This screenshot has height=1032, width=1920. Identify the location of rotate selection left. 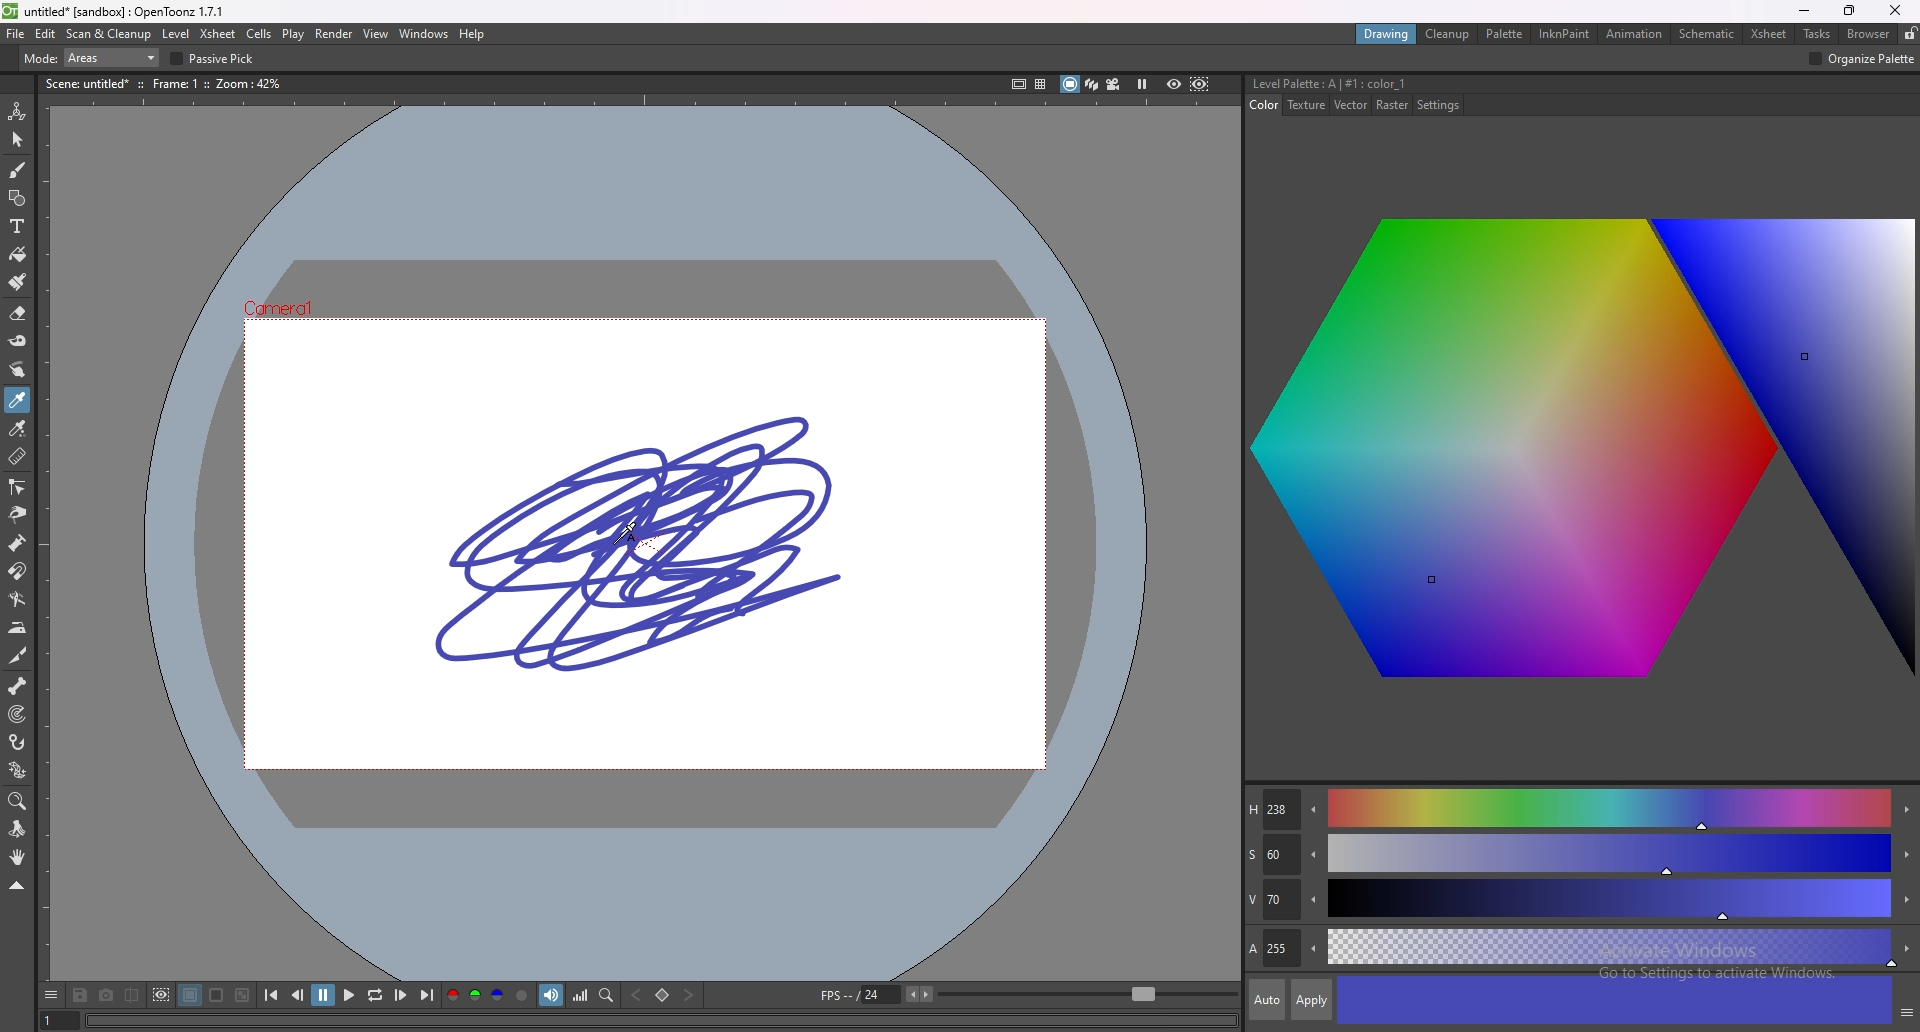
(1086, 59).